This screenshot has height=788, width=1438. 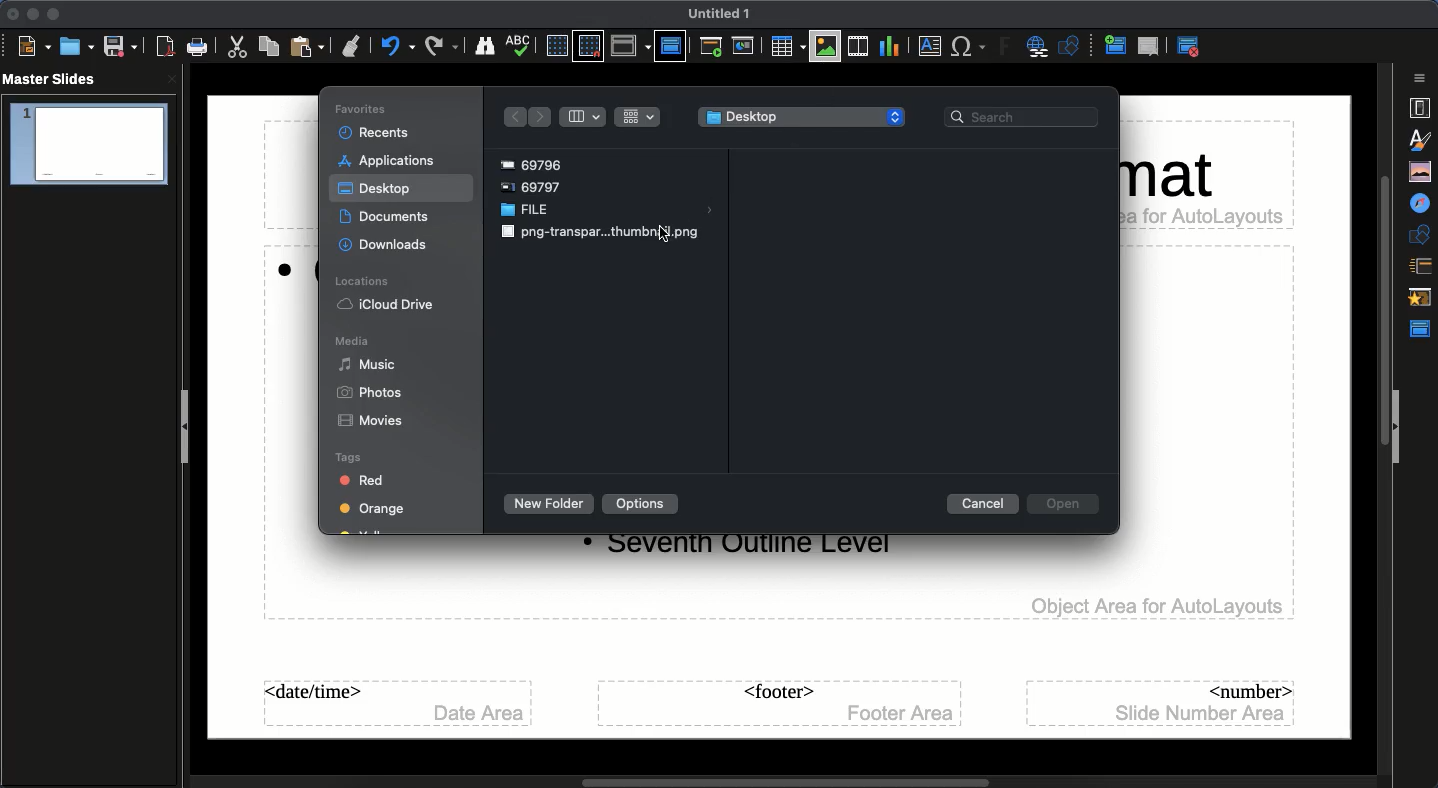 What do you see at coordinates (198, 47) in the screenshot?
I see `Print` at bounding box center [198, 47].